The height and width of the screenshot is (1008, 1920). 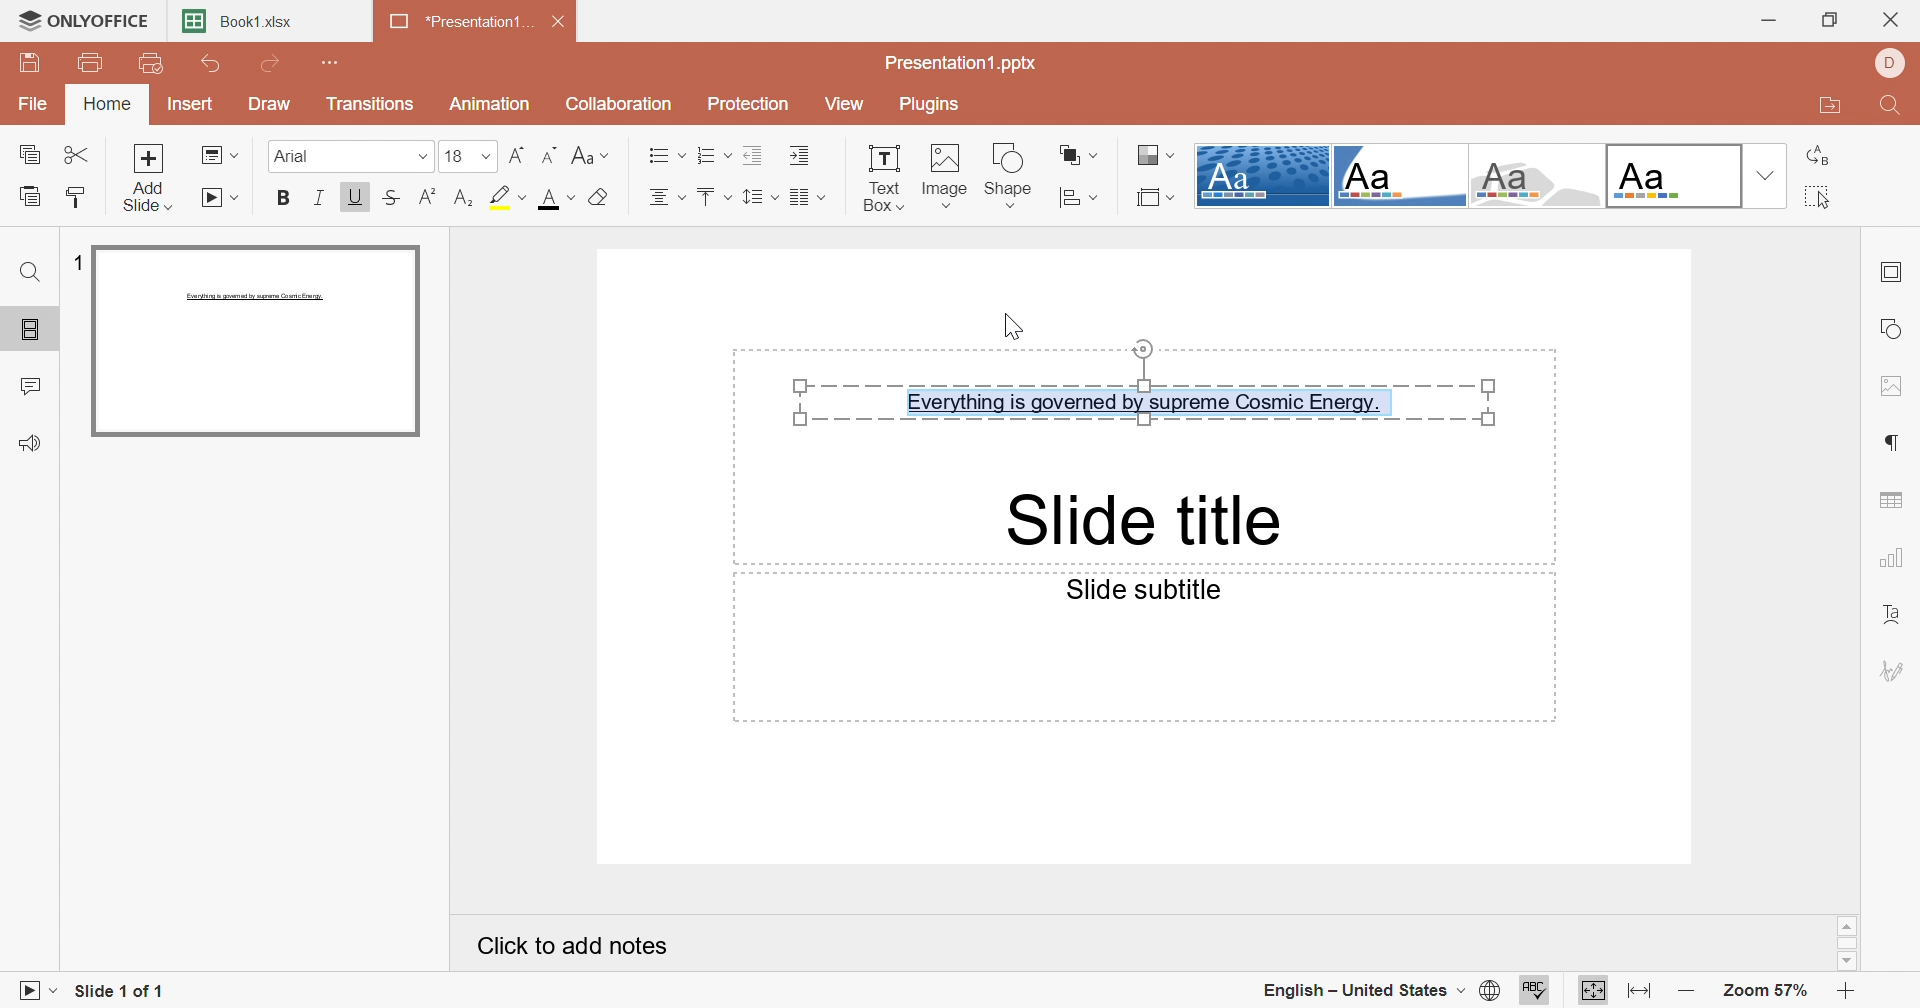 What do you see at coordinates (565, 945) in the screenshot?
I see `Click to add notes` at bounding box center [565, 945].